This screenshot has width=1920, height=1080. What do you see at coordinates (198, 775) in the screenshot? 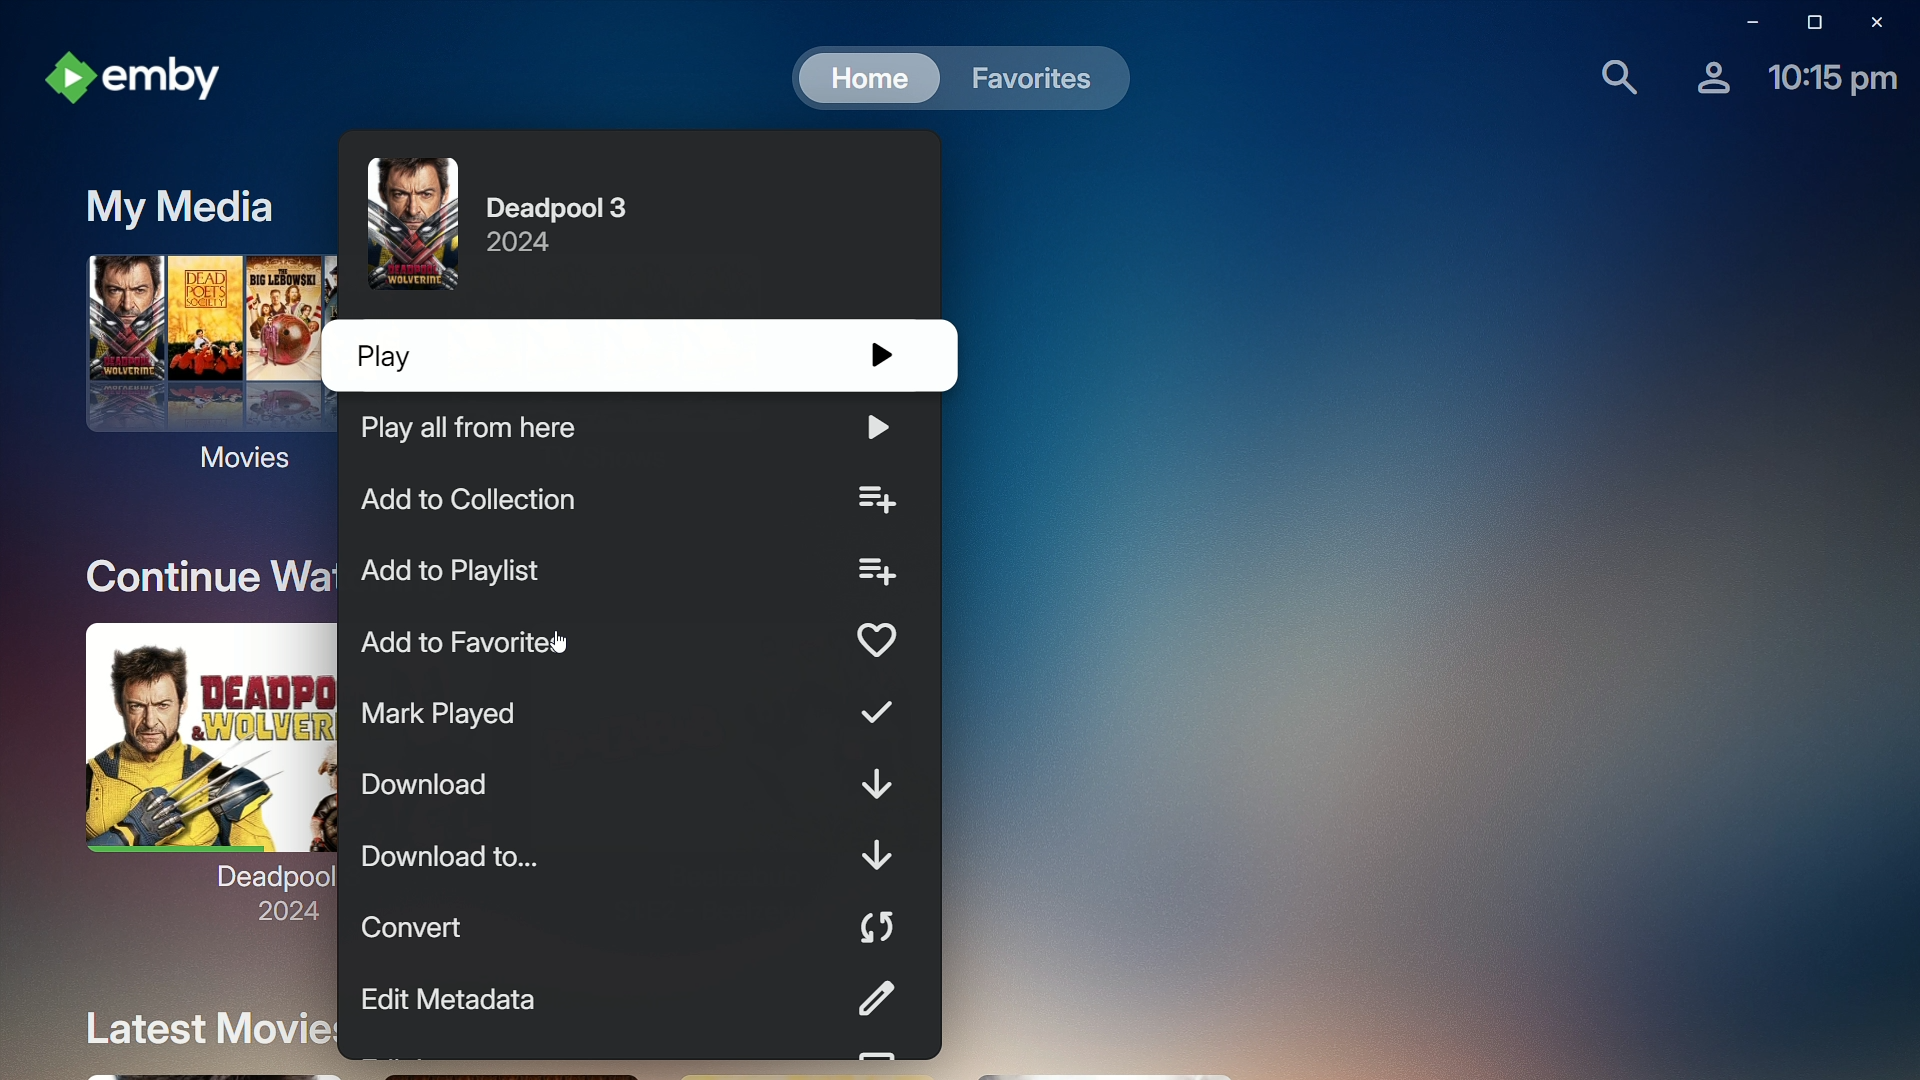
I see `Deadpool 3` at bounding box center [198, 775].